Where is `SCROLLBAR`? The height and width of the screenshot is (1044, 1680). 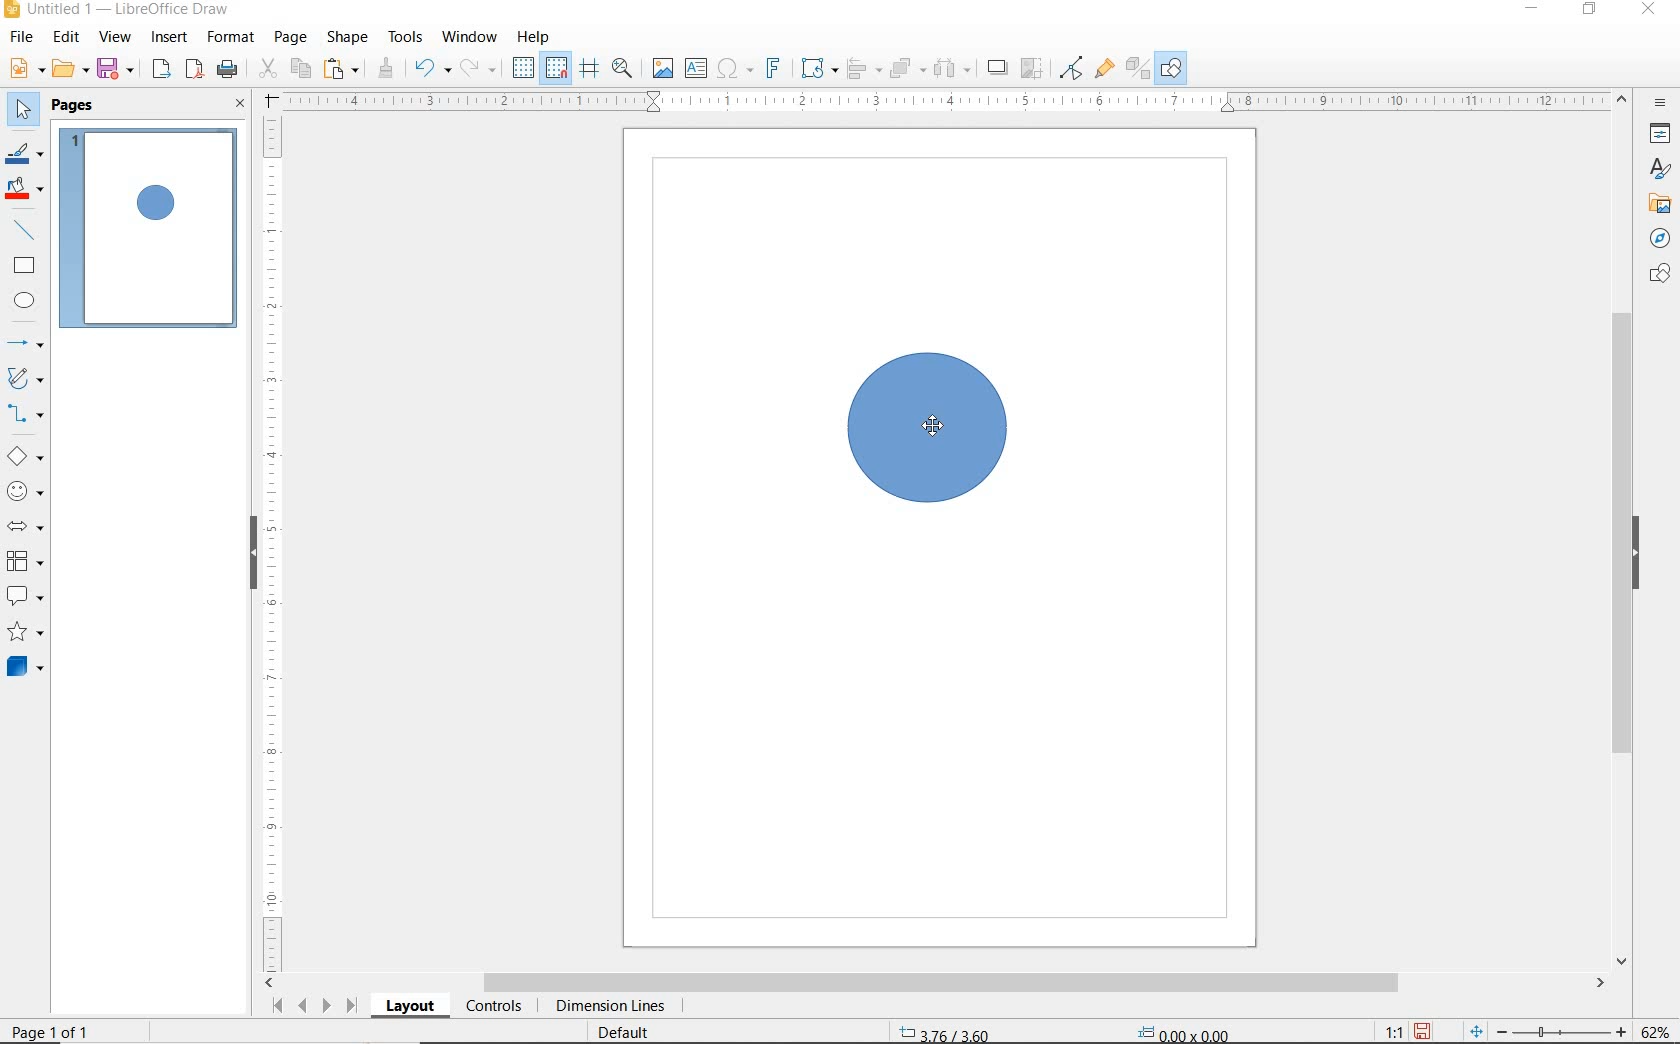 SCROLLBAR is located at coordinates (1620, 529).